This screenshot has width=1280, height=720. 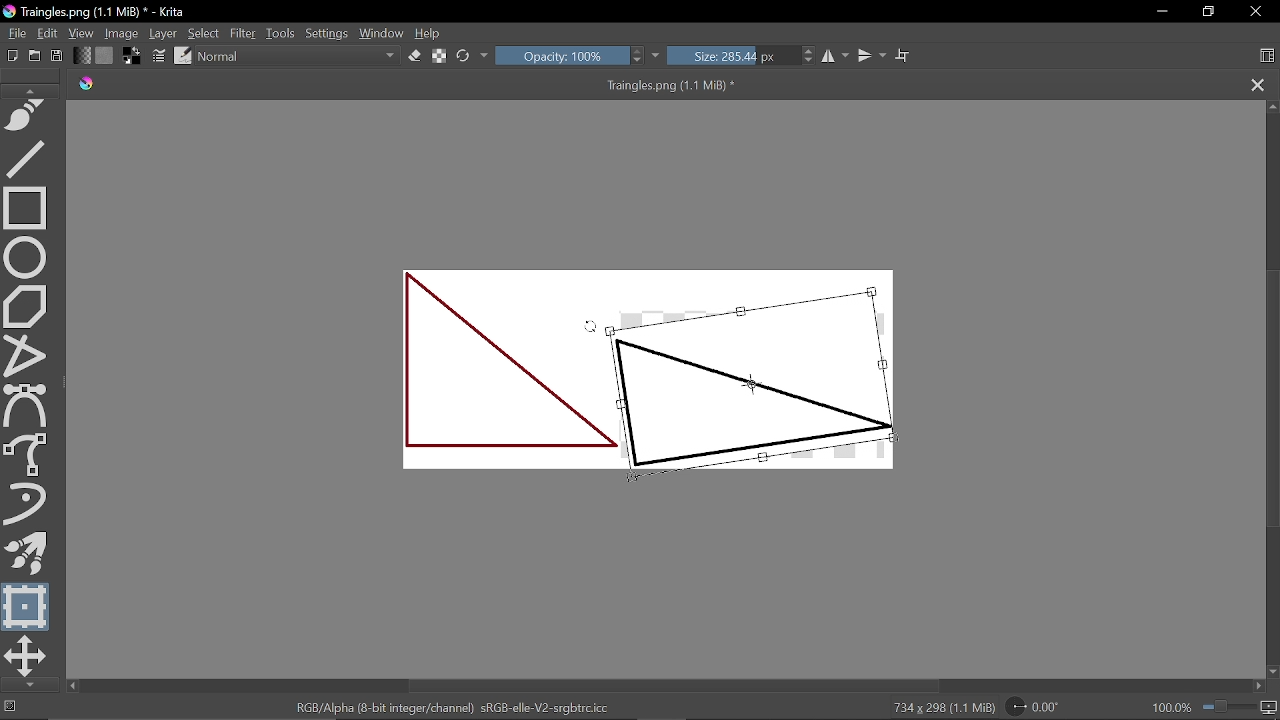 I want to click on Freehand brush tool, so click(x=29, y=455).